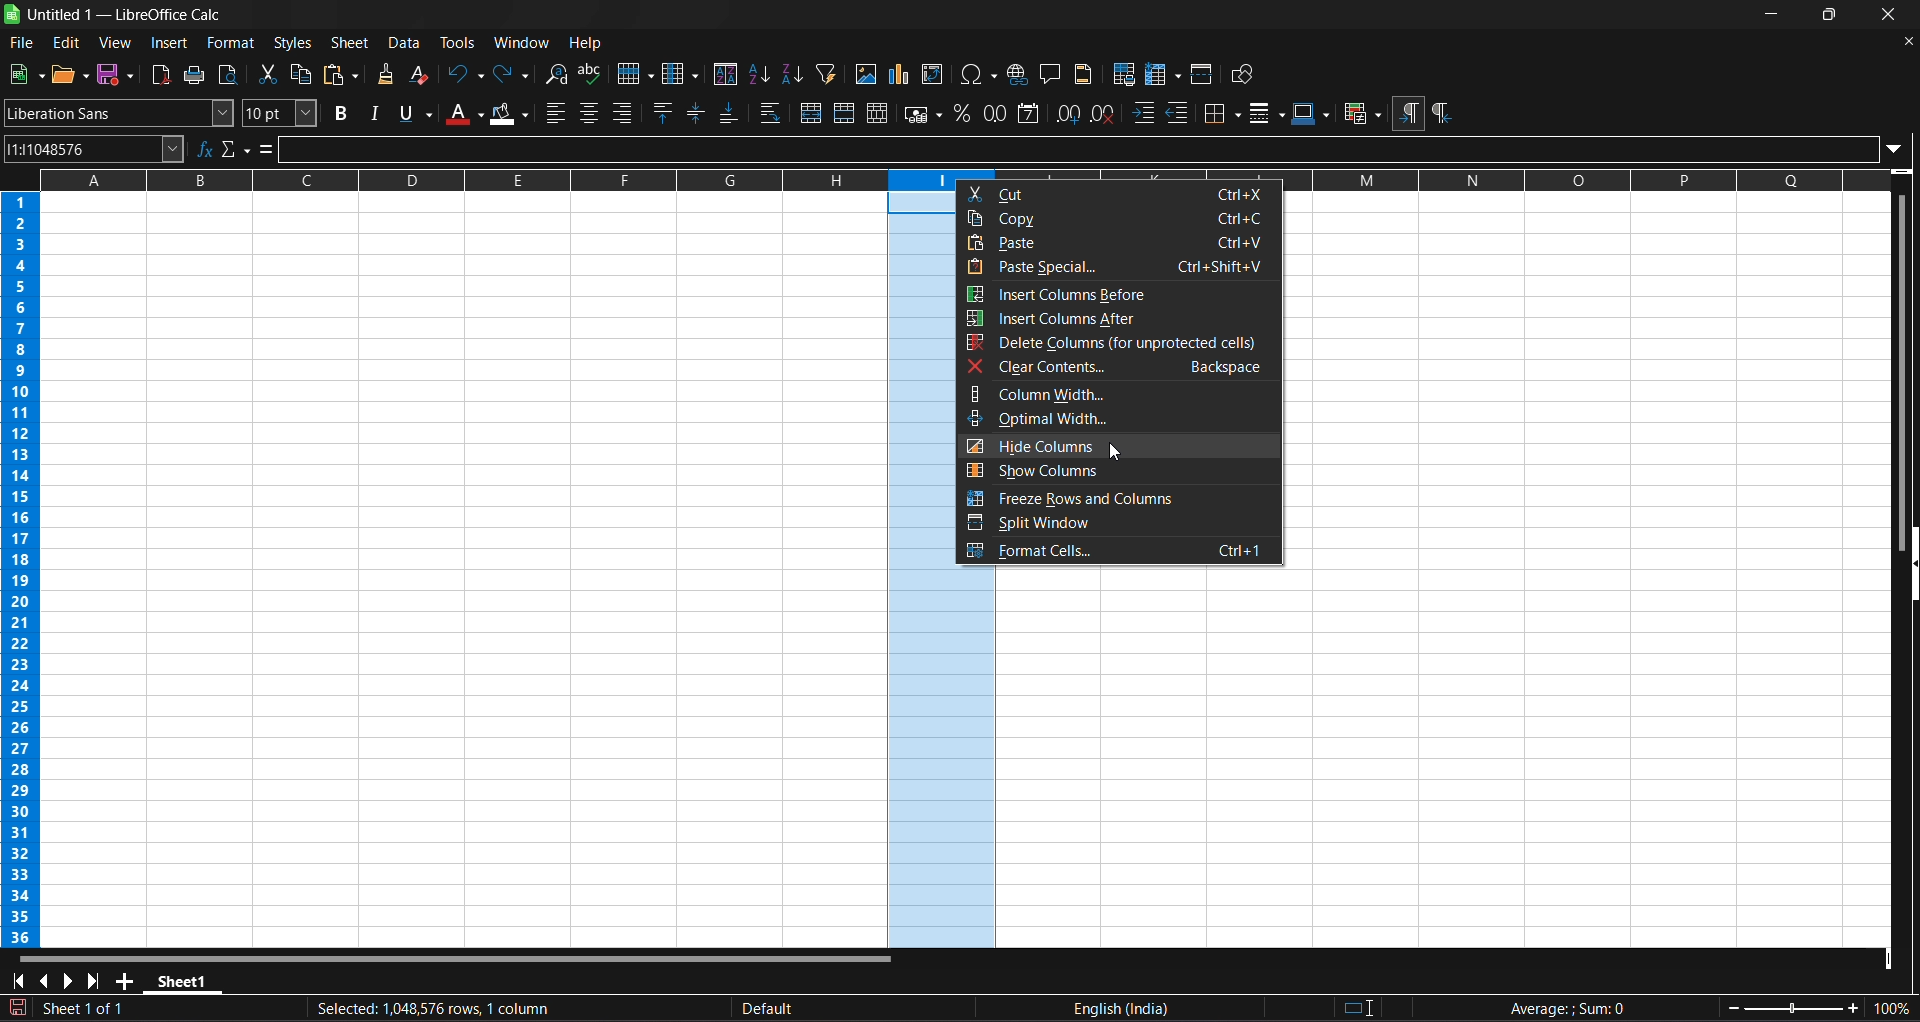 This screenshot has height=1022, width=1920. What do you see at coordinates (113, 41) in the screenshot?
I see `view` at bounding box center [113, 41].